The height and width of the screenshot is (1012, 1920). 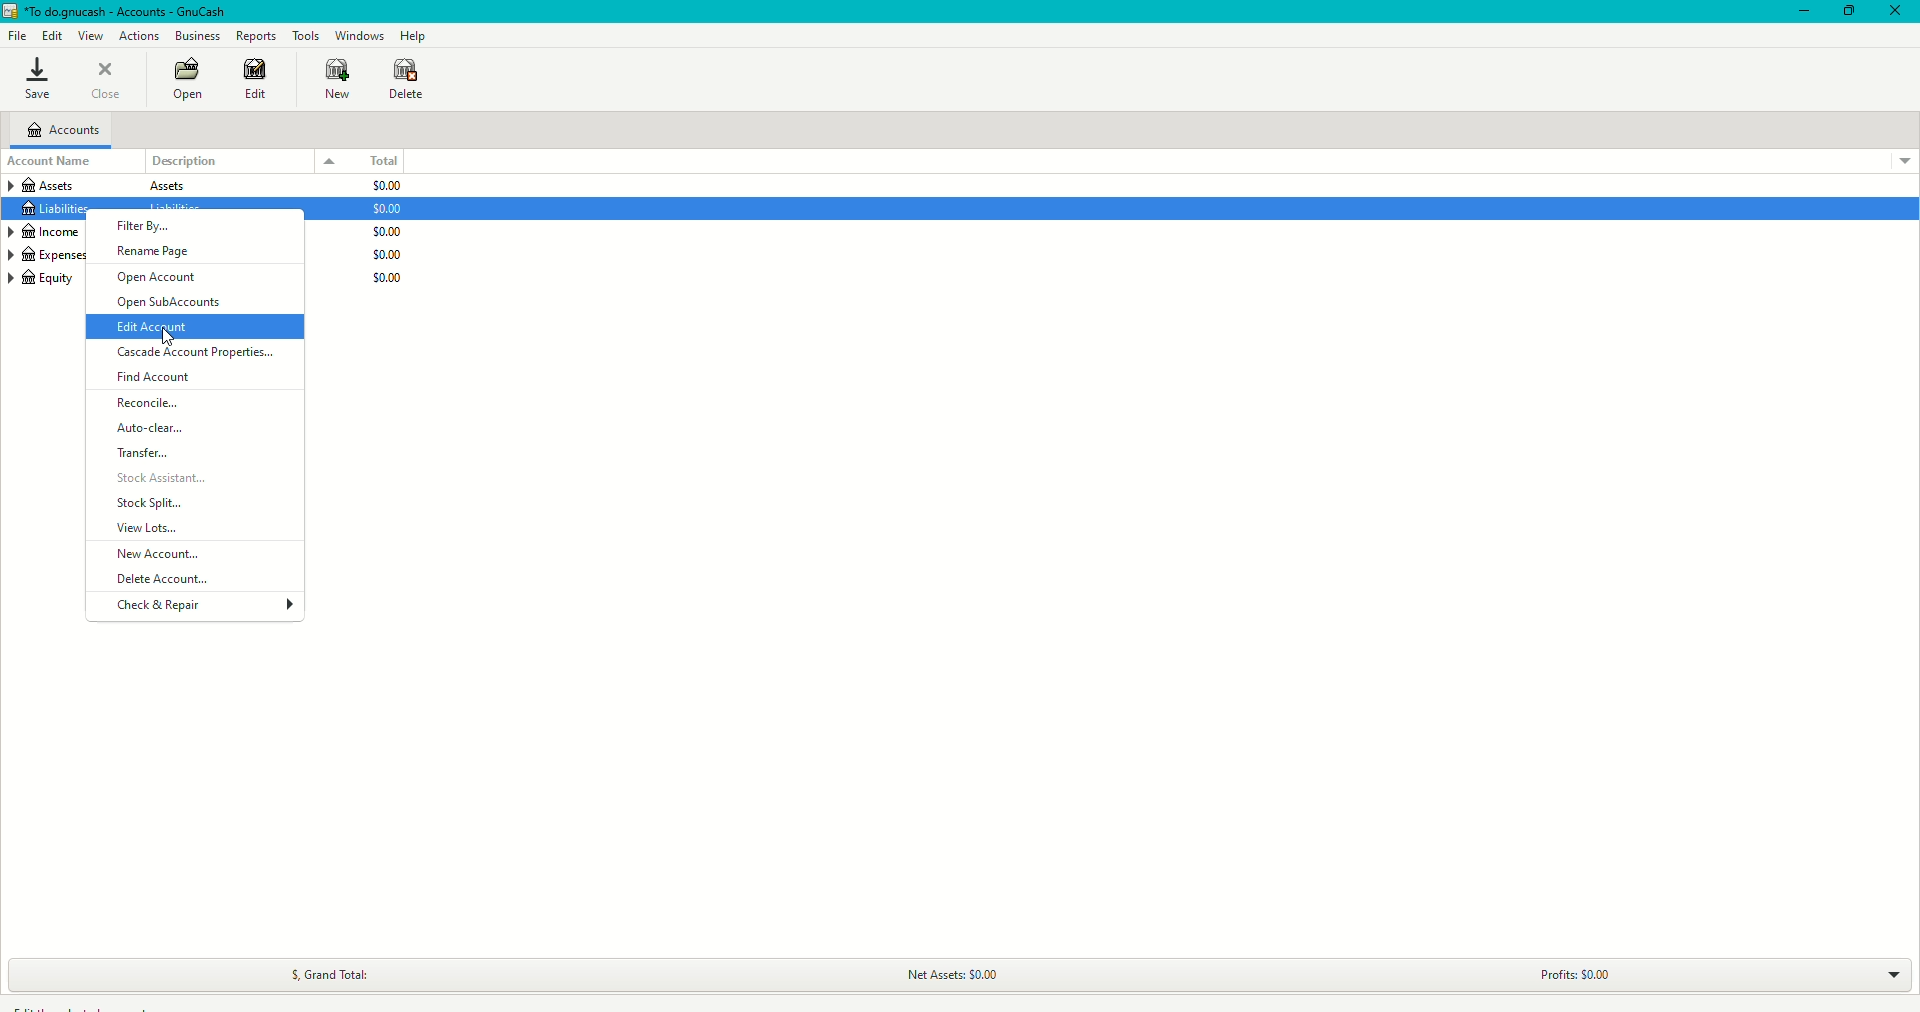 I want to click on Stock Assistant, so click(x=170, y=477).